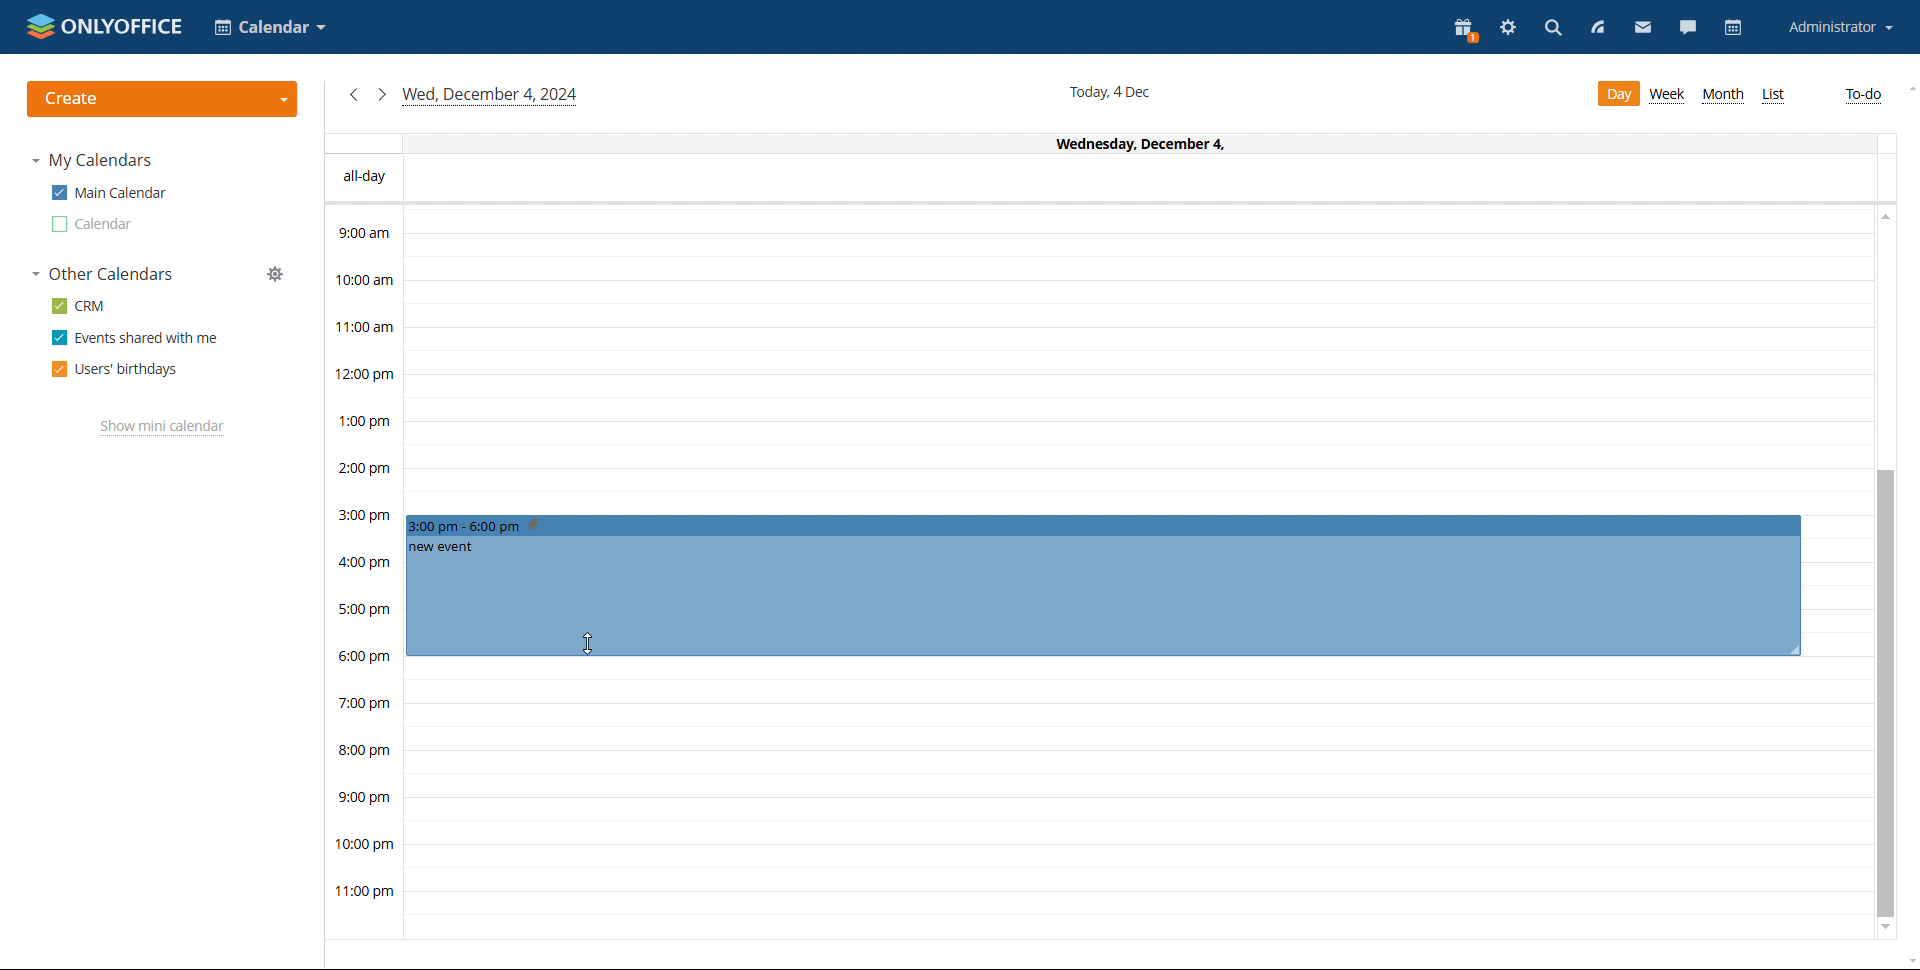 This screenshot has width=1920, height=970. Describe the element at coordinates (268, 27) in the screenshot. I see `select application` at that location.